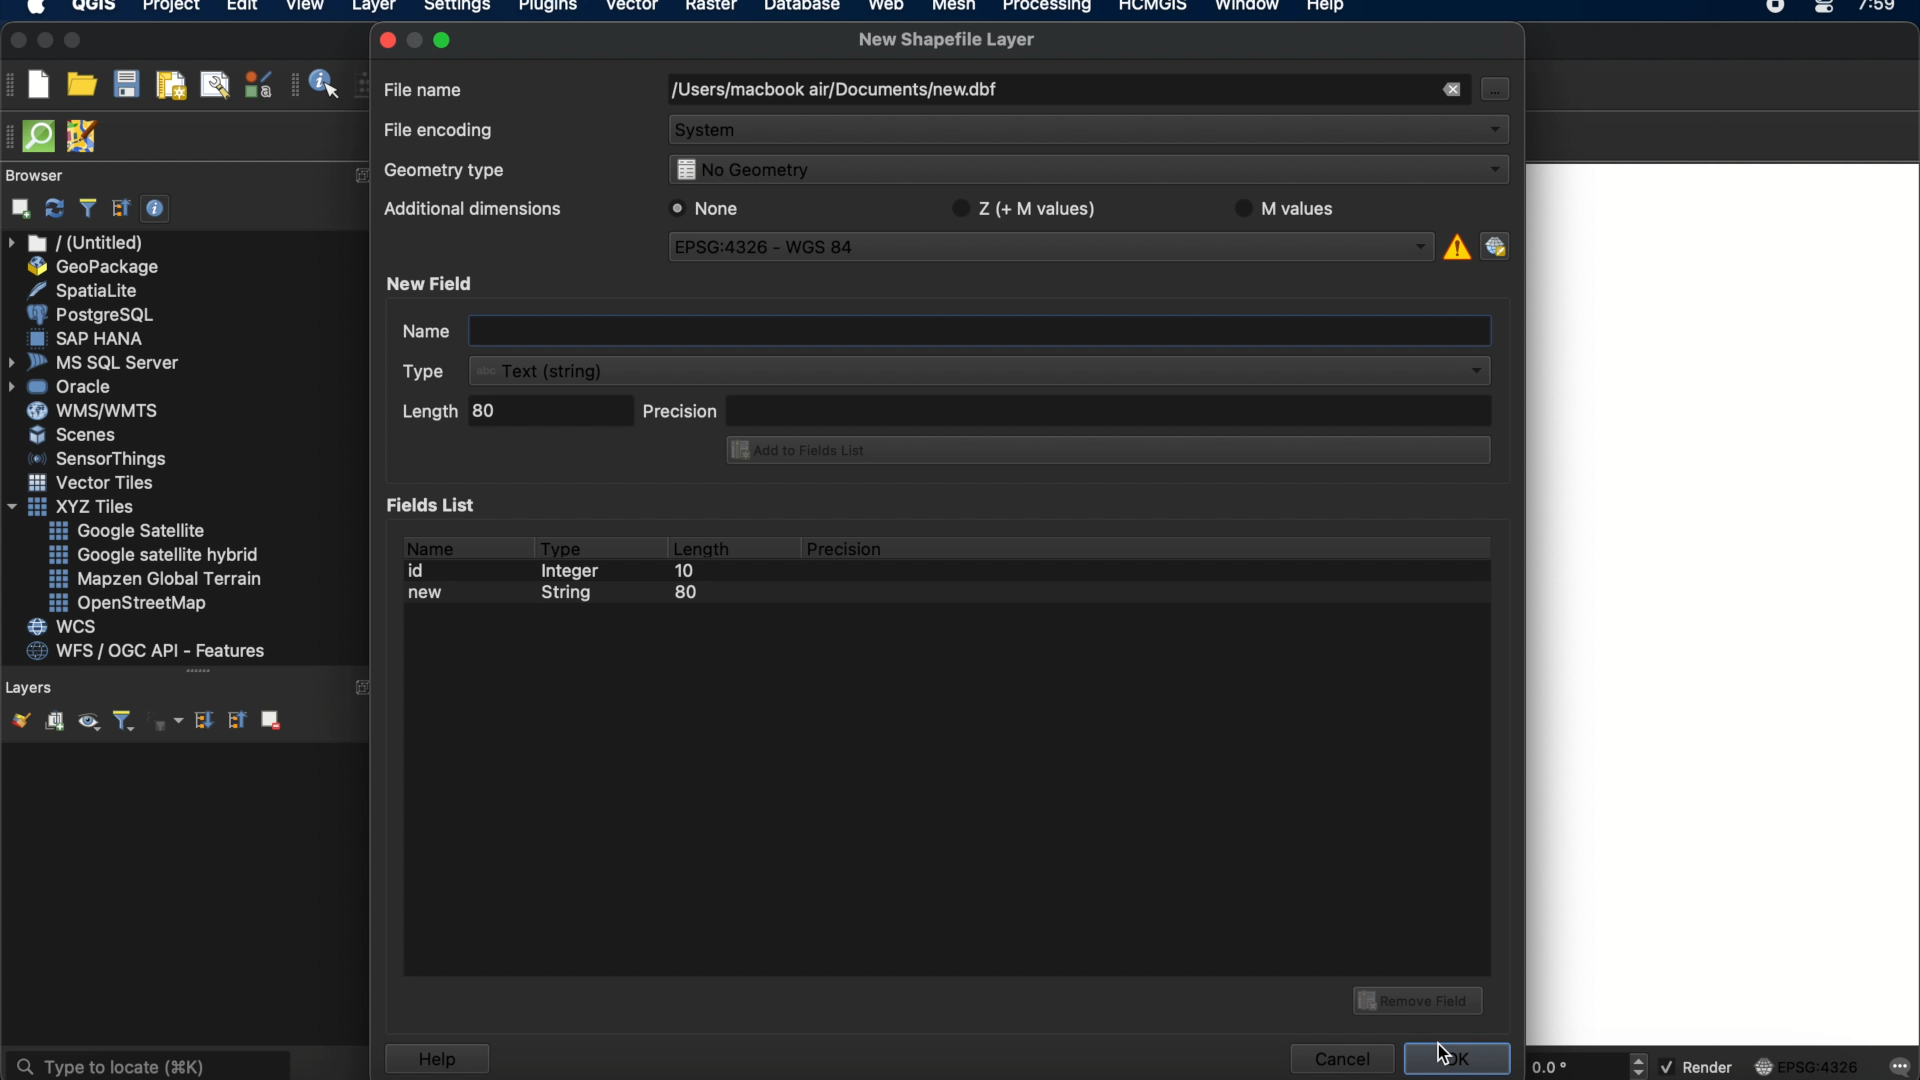 The image size is (1920, 1080). I want to click on new field, so click(433, 283).